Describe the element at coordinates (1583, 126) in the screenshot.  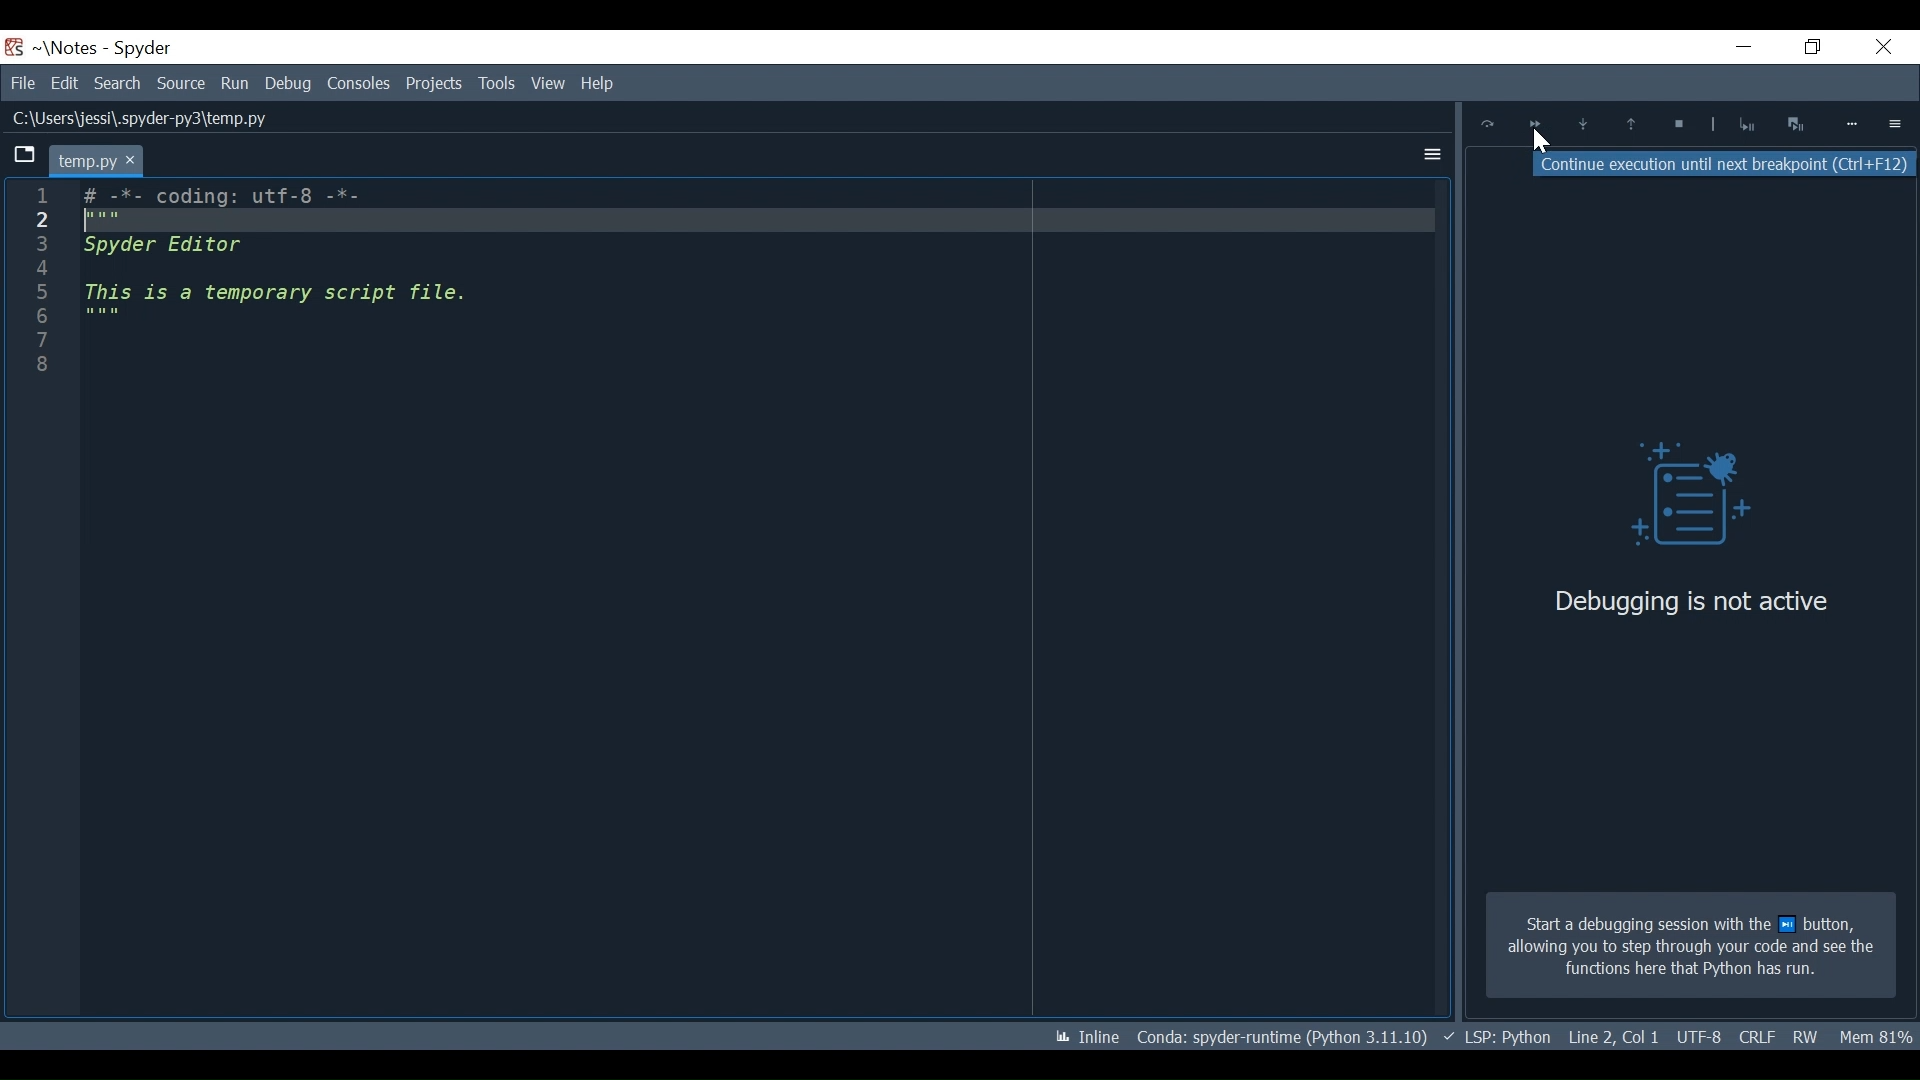
I see `Step into function or method` at that location.